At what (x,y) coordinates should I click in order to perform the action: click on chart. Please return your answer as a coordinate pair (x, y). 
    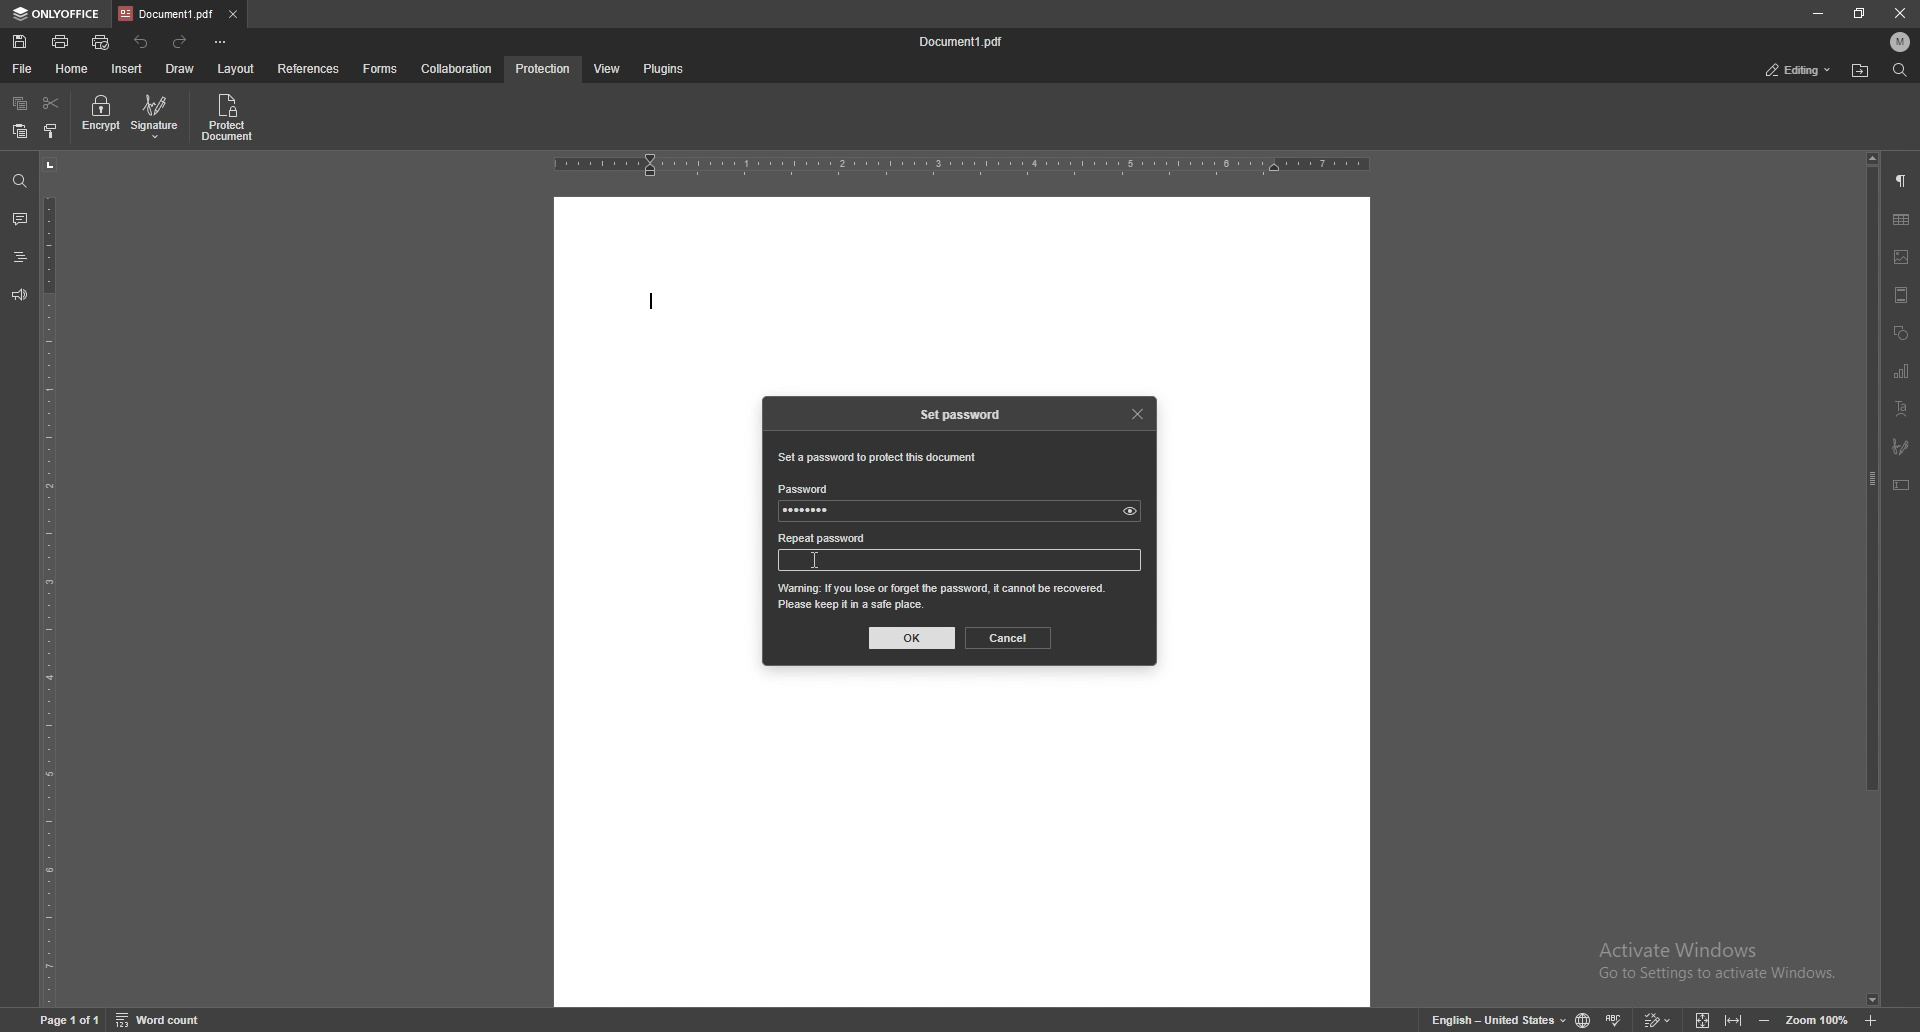
    Looking at the image, I should click on (1902, 370).